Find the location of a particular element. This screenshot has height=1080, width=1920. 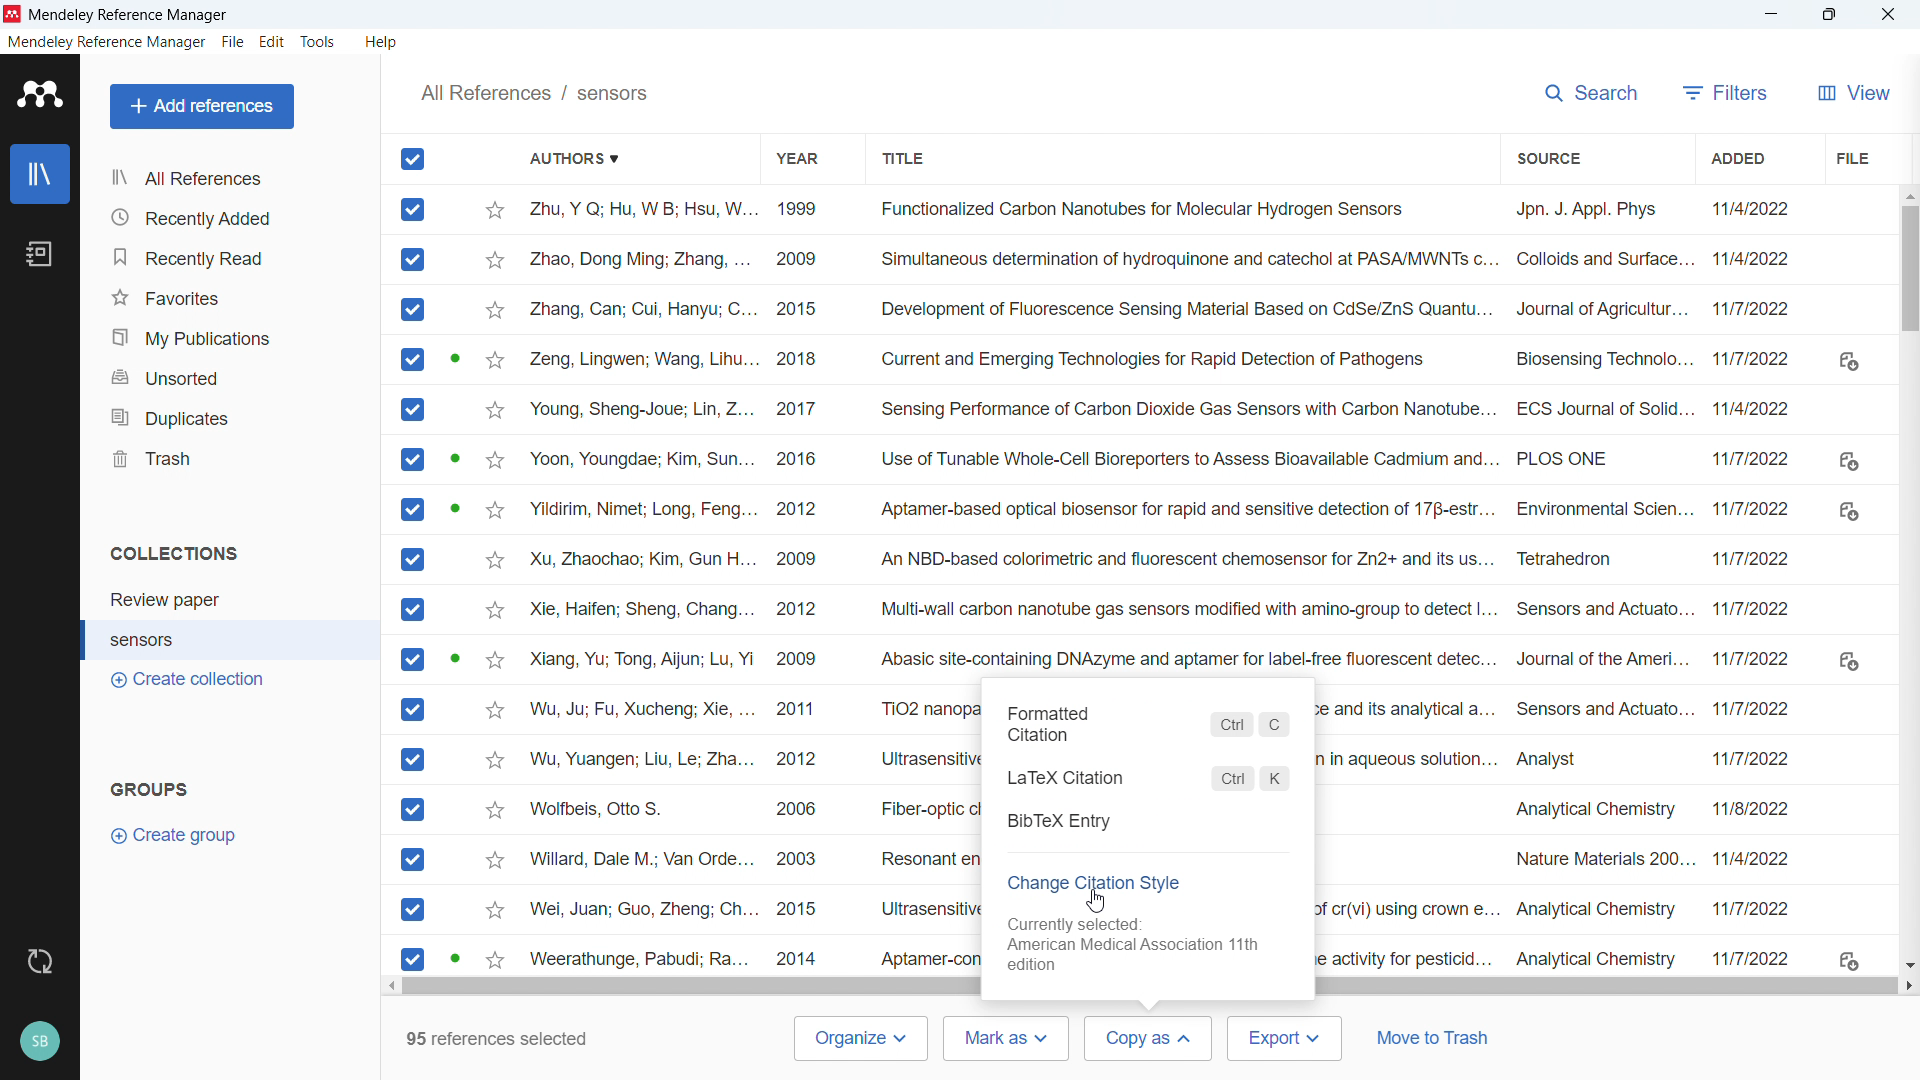

Download links where Pdfs available is located at coordinates (1850, 661).